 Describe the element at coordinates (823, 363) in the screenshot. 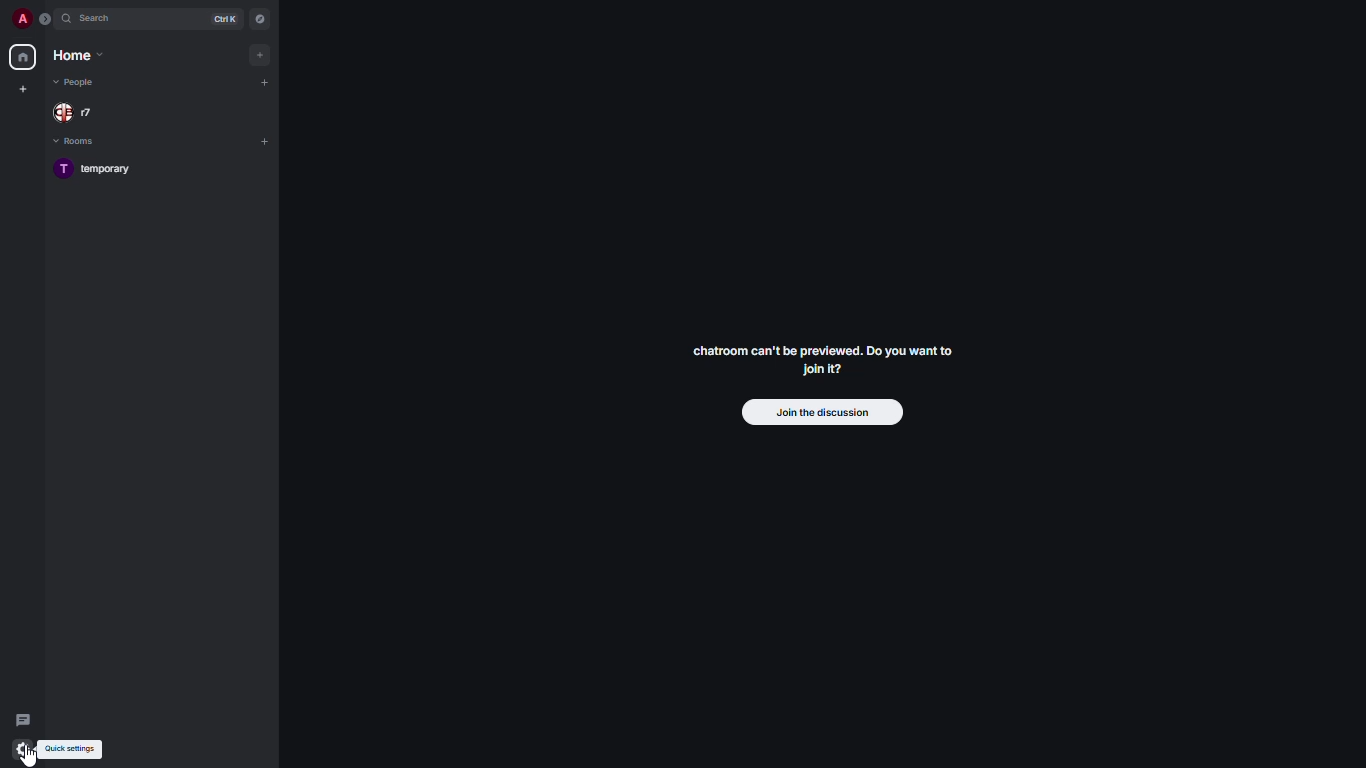

I see `chatroom can't be previewed` at that location.